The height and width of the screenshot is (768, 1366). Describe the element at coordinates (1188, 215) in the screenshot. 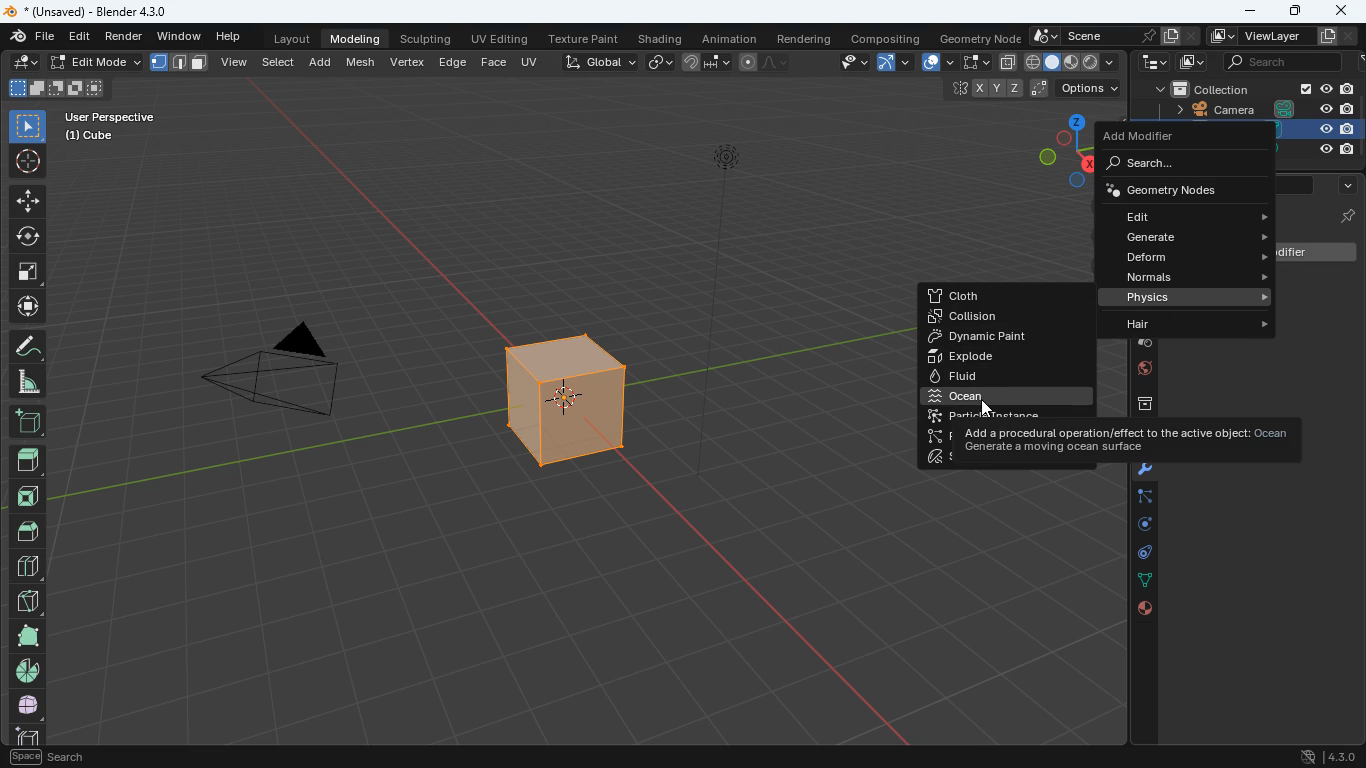

I see `edit` at that location.